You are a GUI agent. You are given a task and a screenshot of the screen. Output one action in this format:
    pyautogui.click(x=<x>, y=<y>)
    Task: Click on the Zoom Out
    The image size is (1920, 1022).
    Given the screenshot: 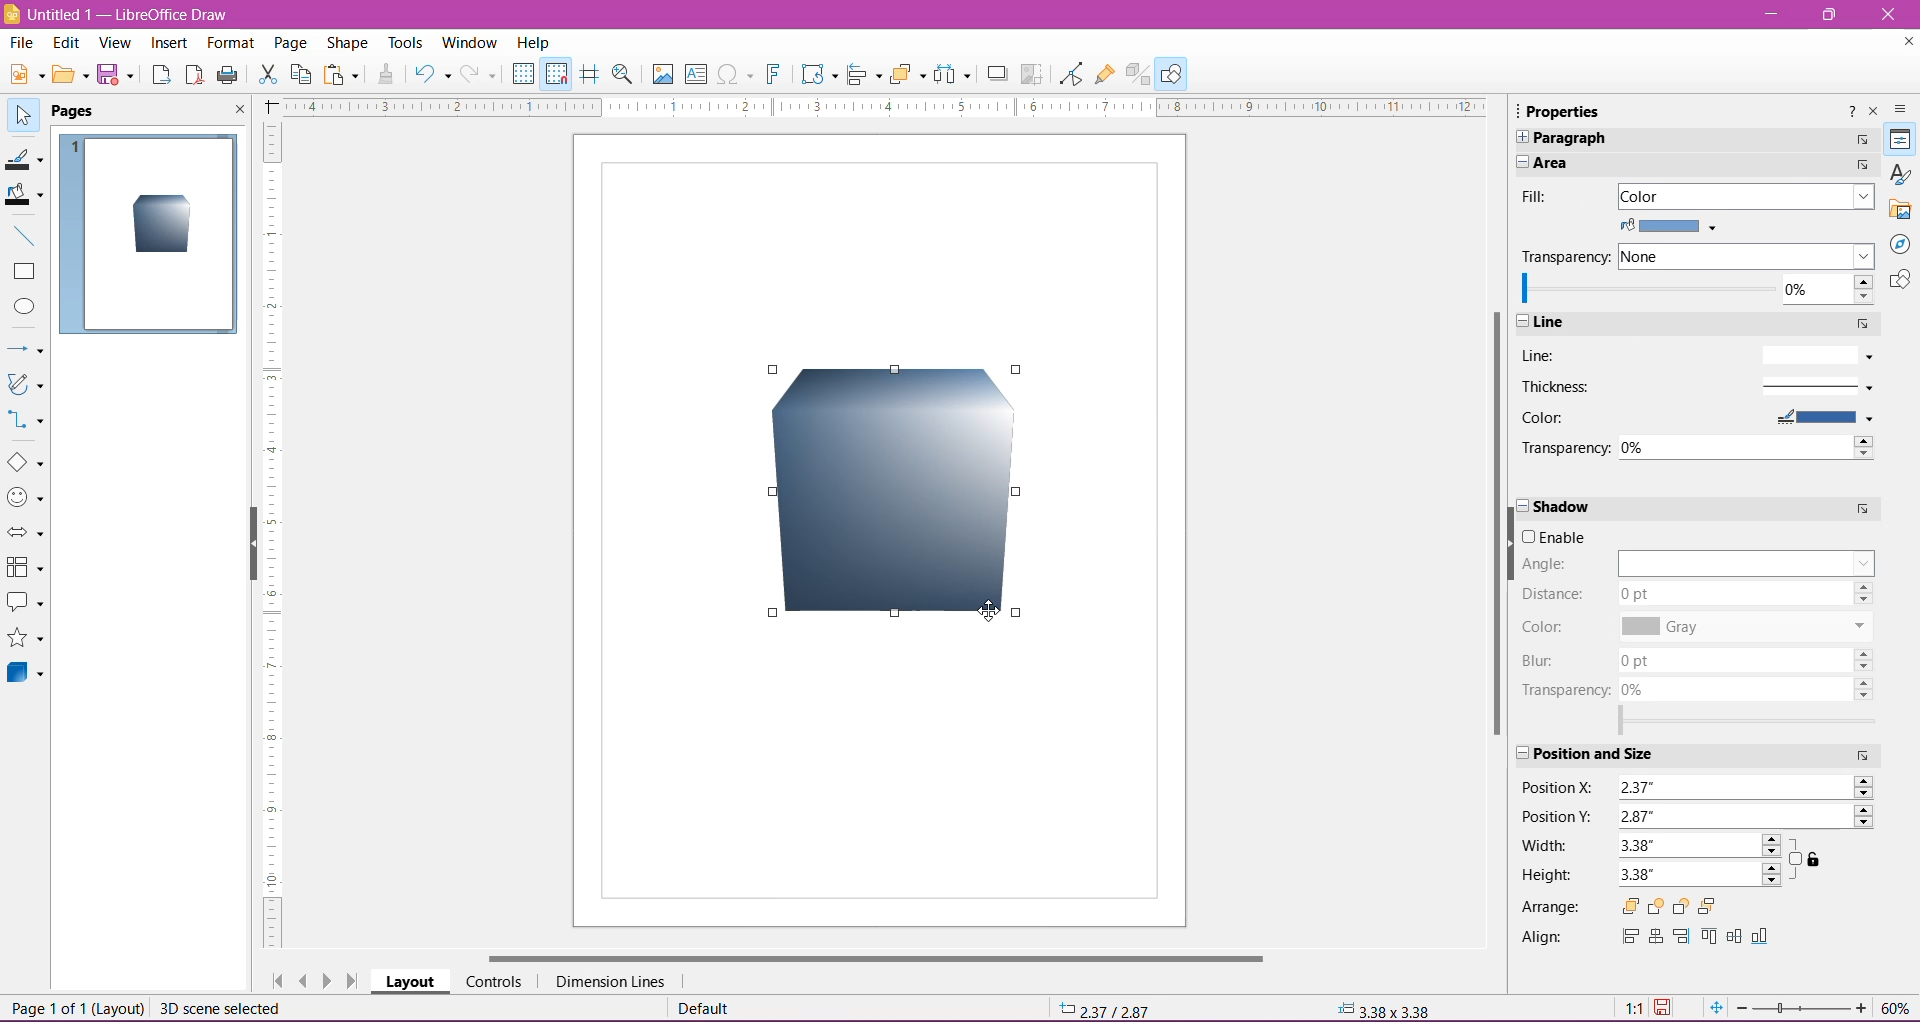 What is the action you would take?
    pyautogui.click(x=1741, y=1008)
    